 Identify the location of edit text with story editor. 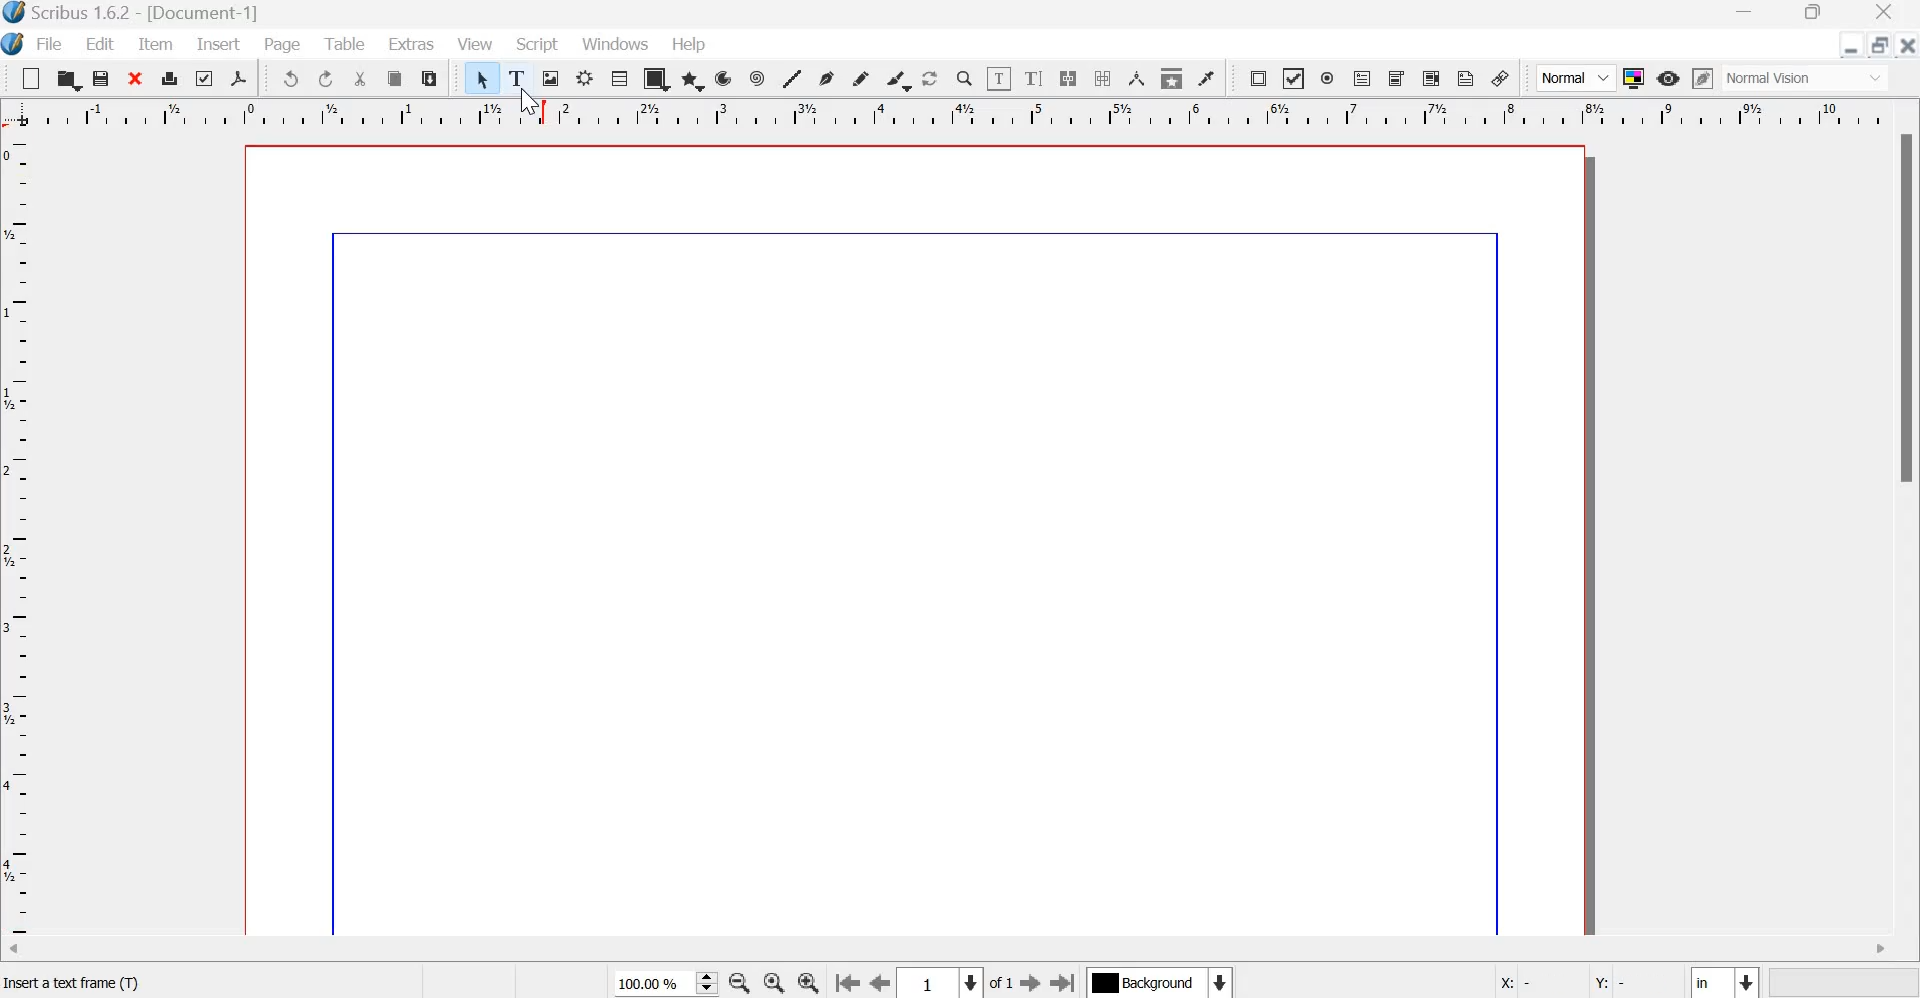
(1034, 78).